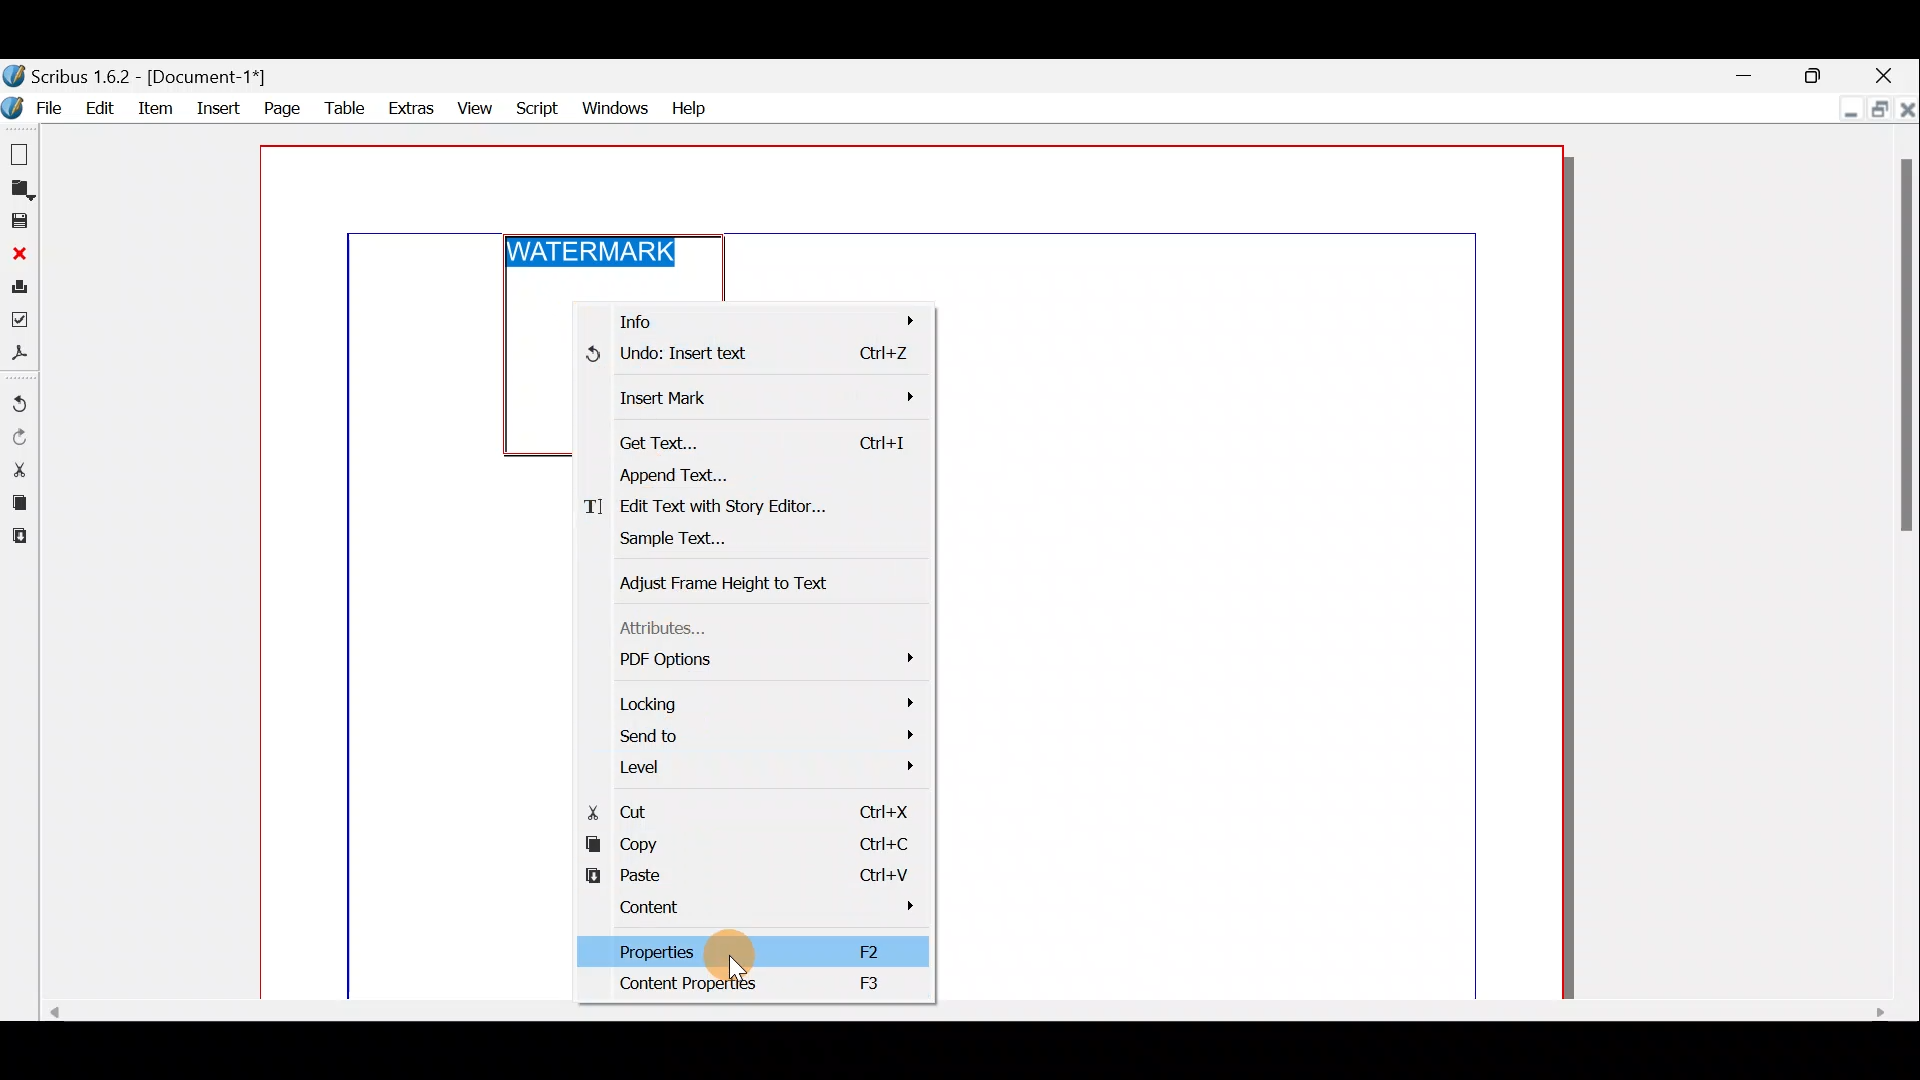 This screenshot has width=1920, height=1080. I want to click on Get text, so click(753, 442).